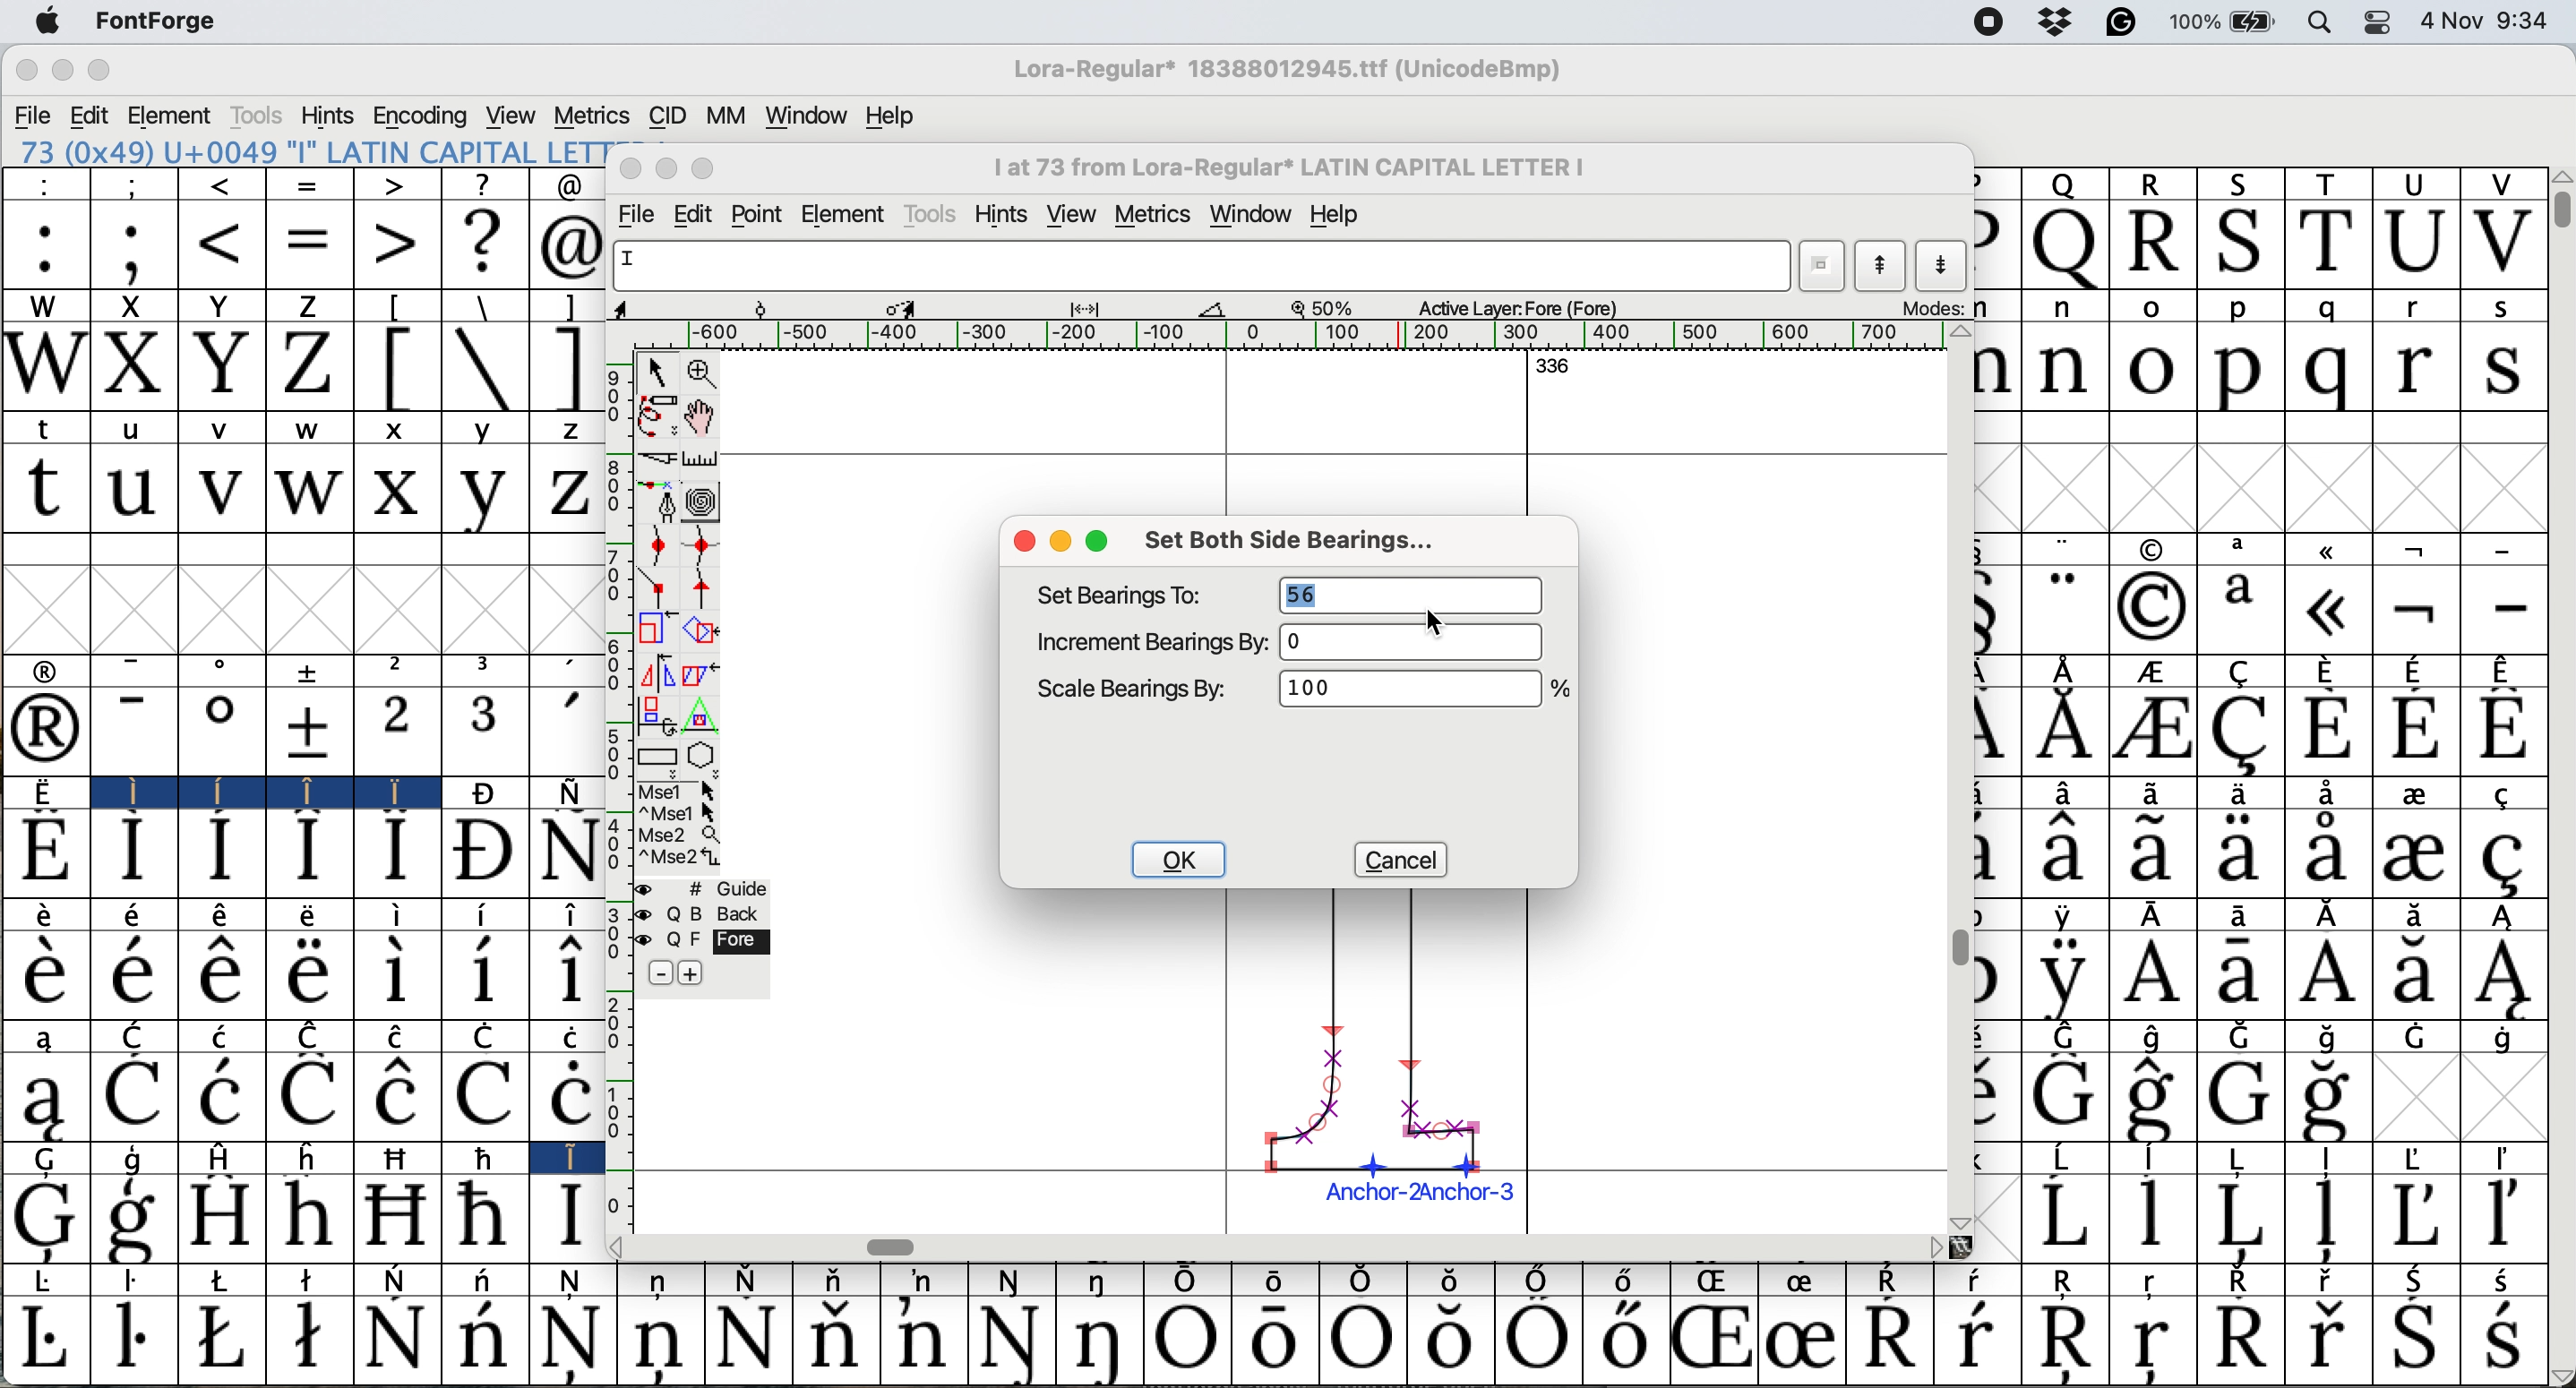 The image size is (2576, 1388). I want to click on Symbol, so click(2160, 1158).